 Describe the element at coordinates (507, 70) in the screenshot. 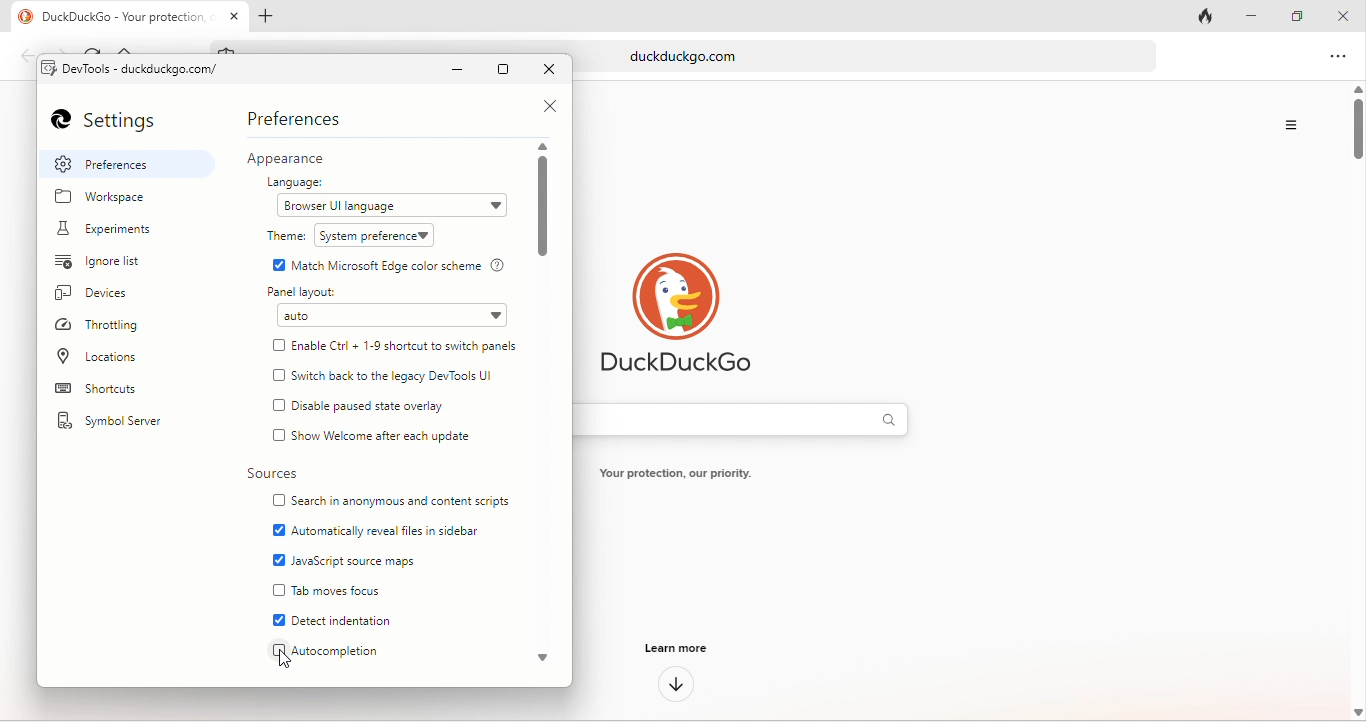

I see `maximize` at that location.